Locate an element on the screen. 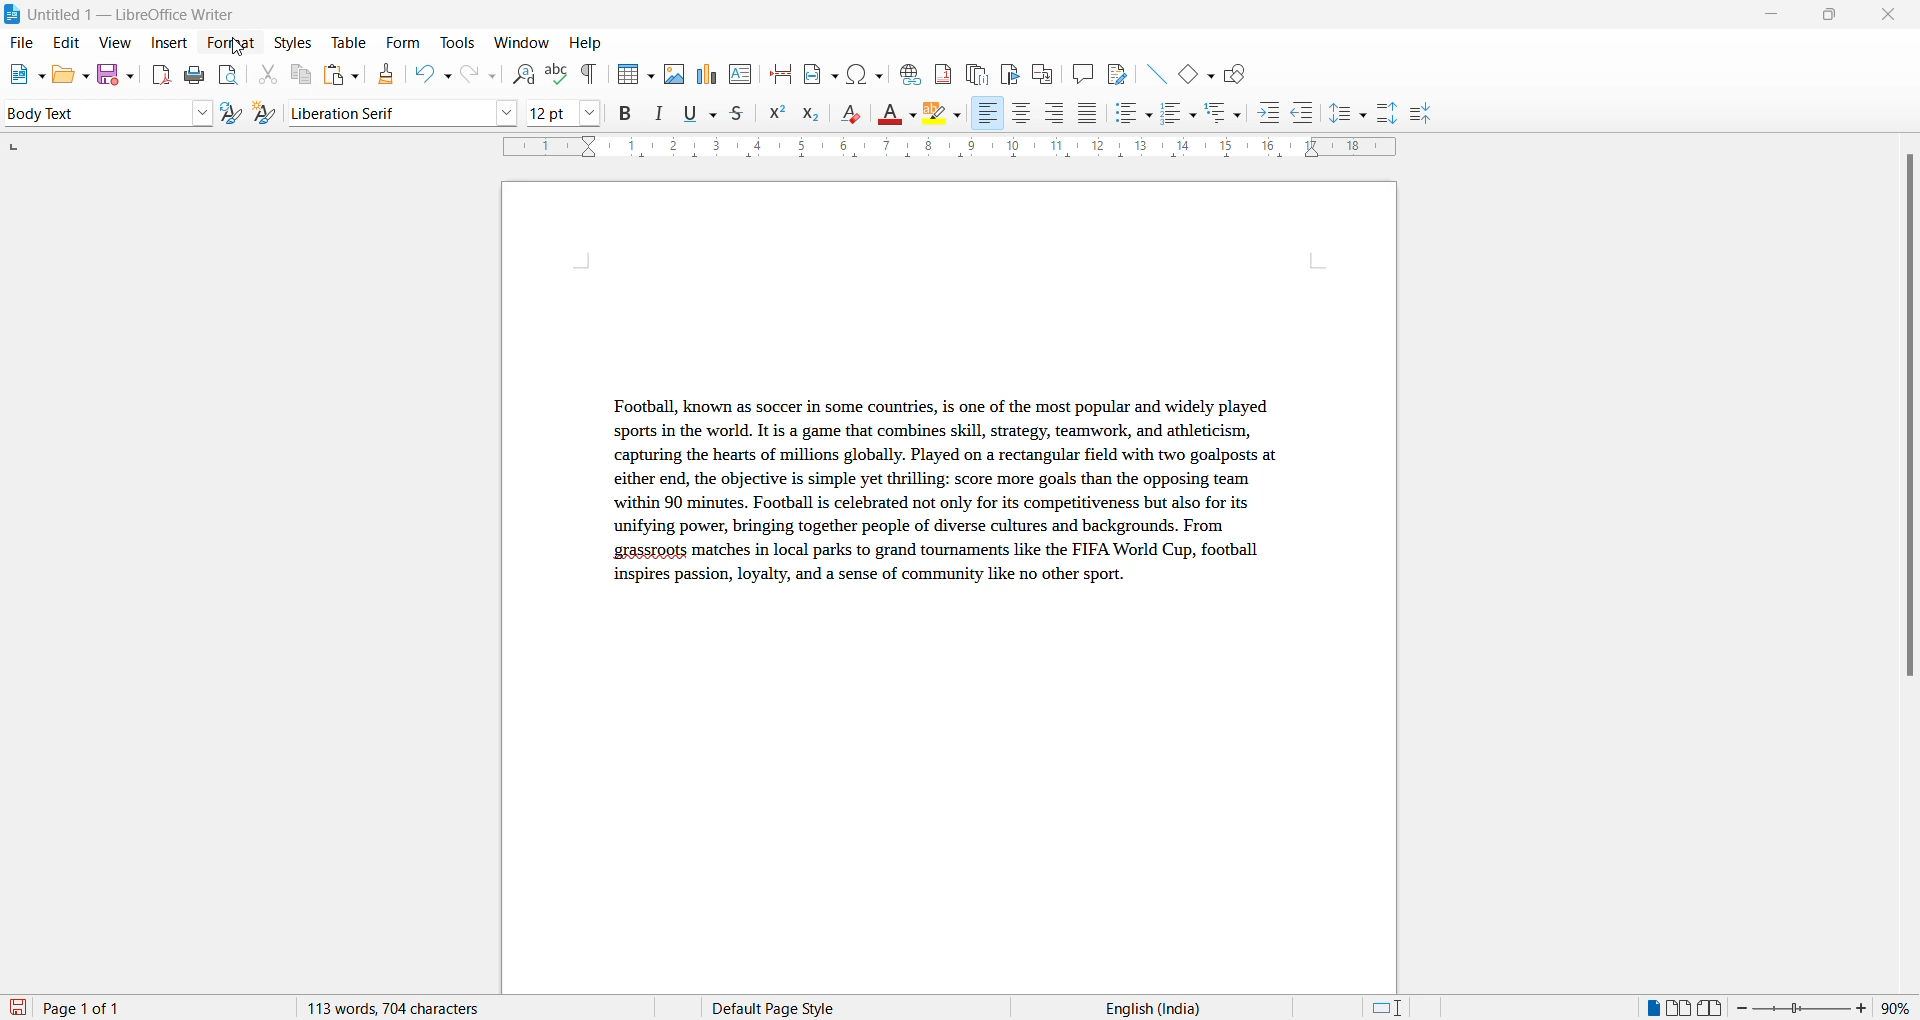 This screenshot has height=1020, width=1920. book view is located at coordinates (1715, 1008).